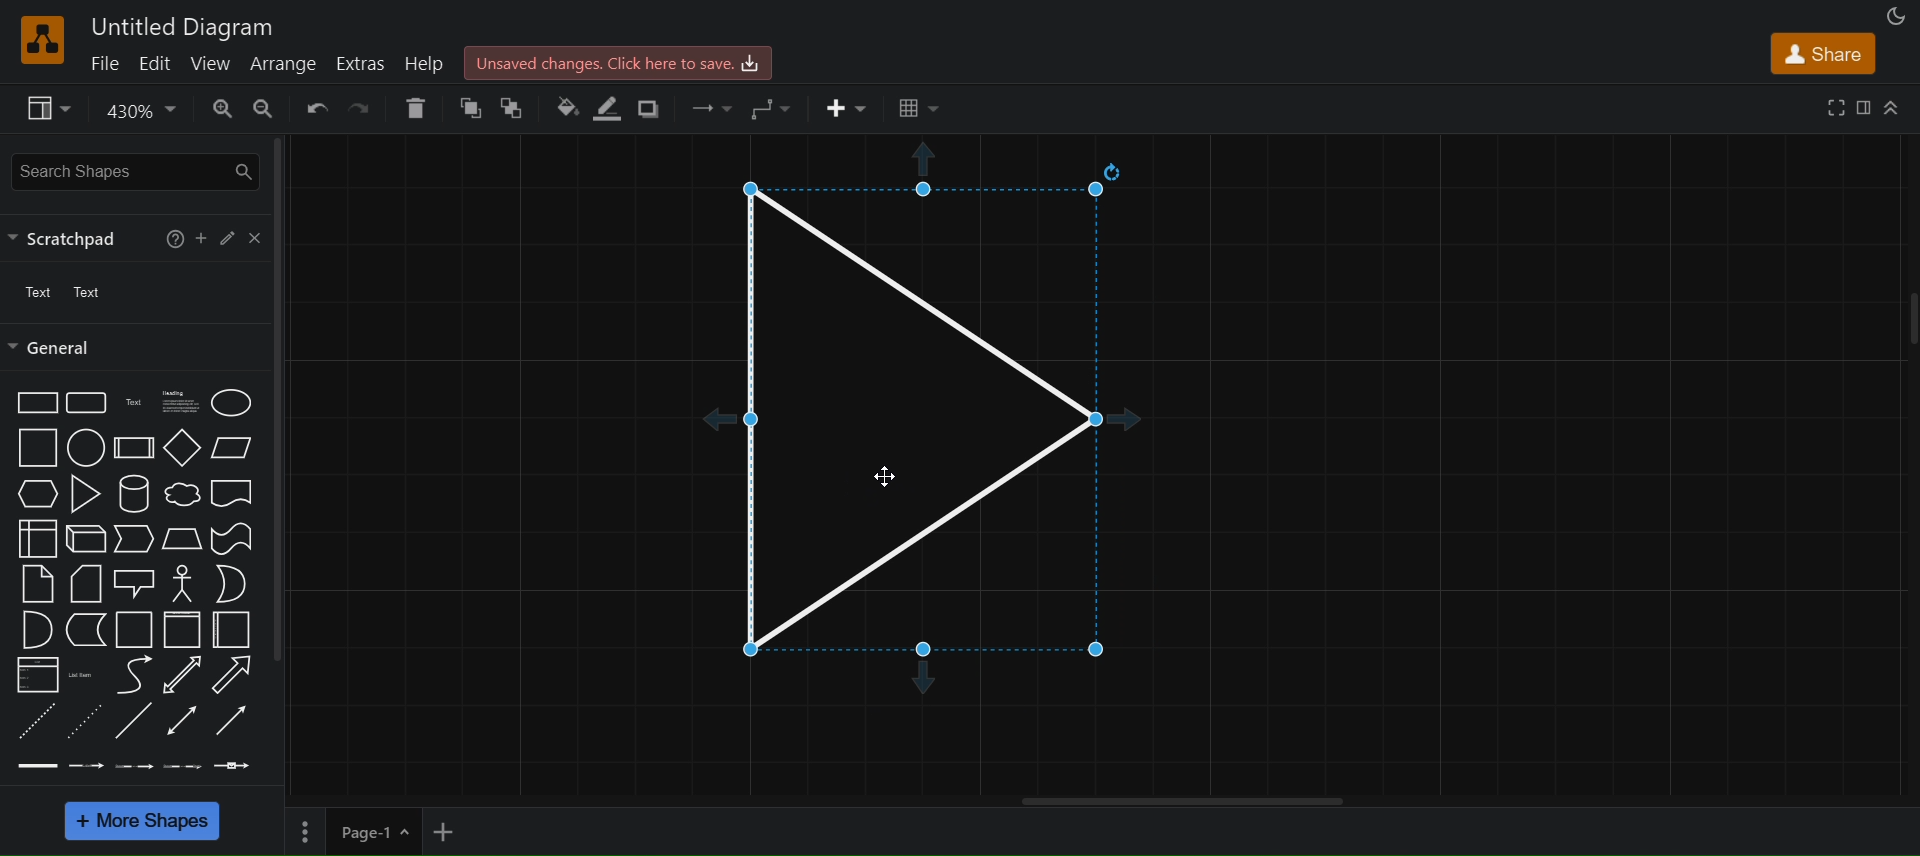 The image size is (1920, 856). What do you see at coordinates (138, 172) in the screenshot?
I see `search shapes` at bounding box center [138, 172].